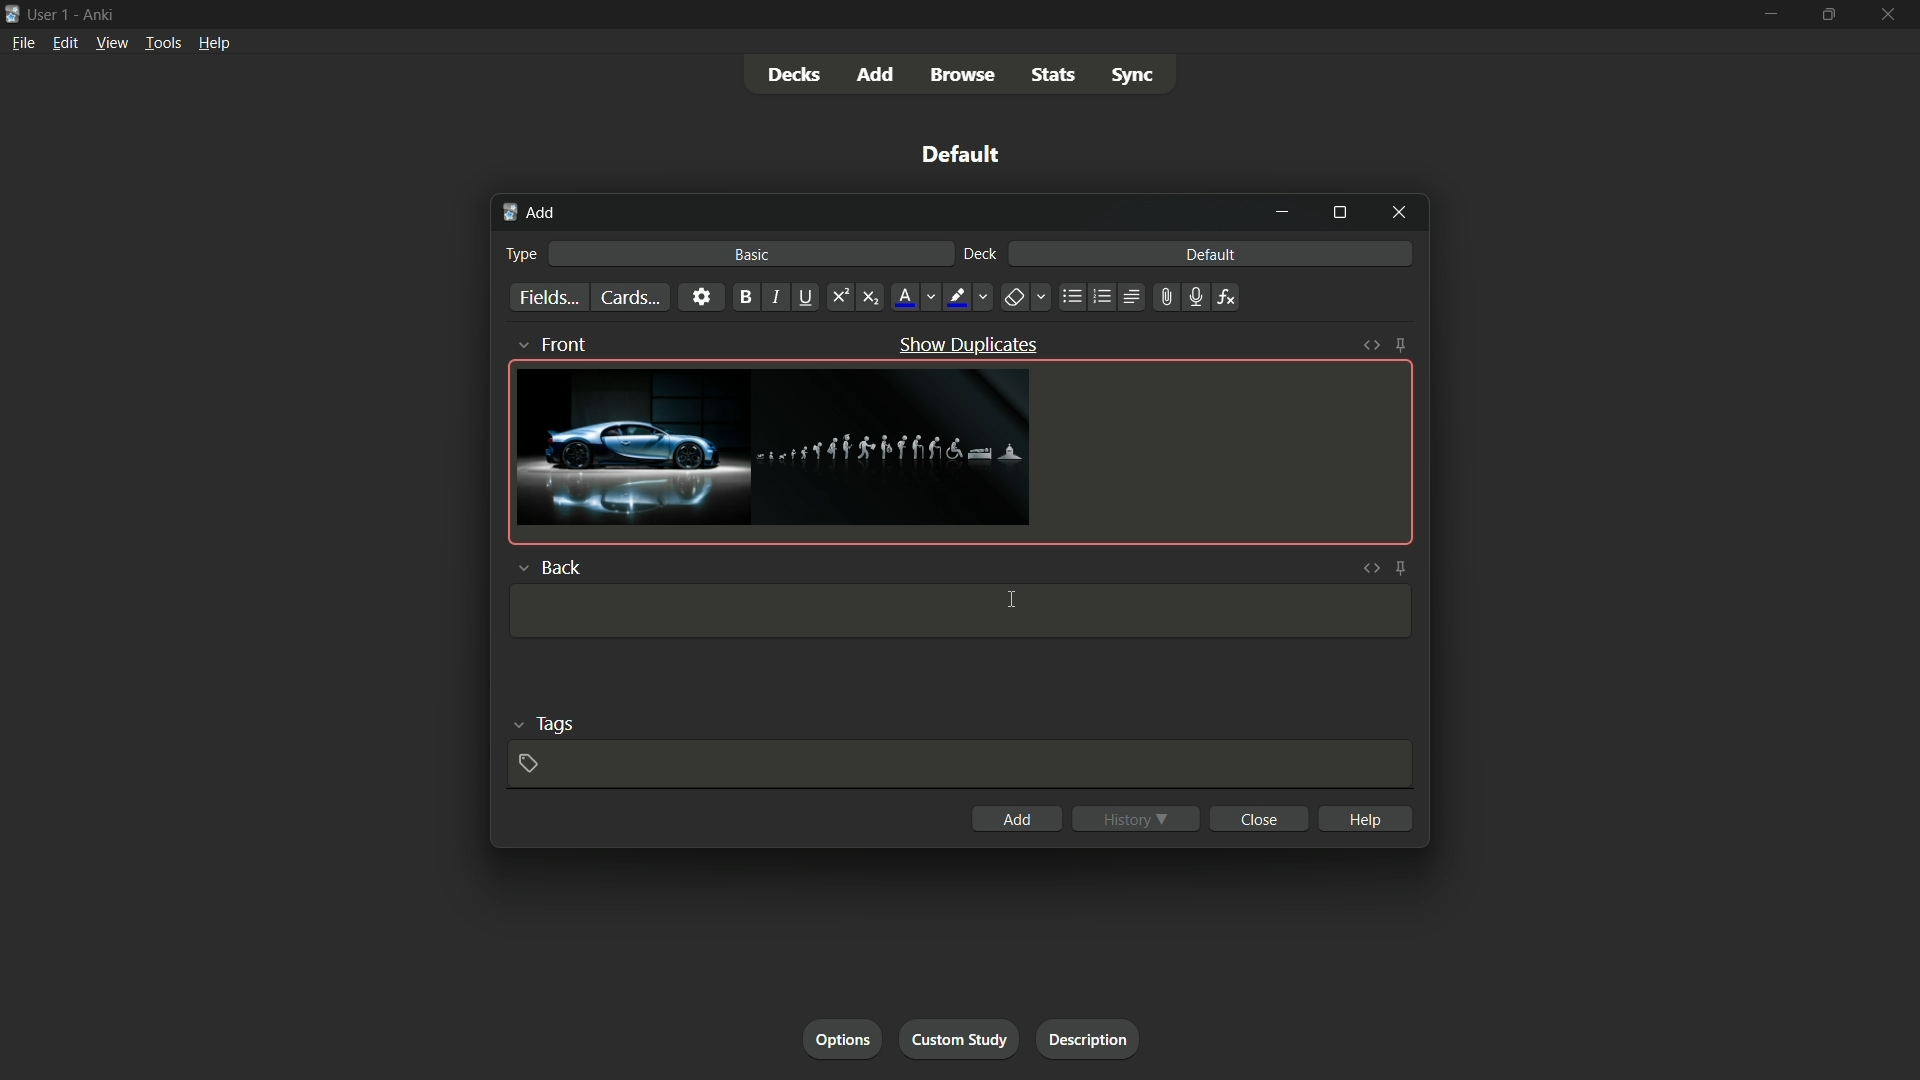 Image resolution: width=1920 pixels, height=1080 pixels. I want to click on app icon, so click(12, 14).